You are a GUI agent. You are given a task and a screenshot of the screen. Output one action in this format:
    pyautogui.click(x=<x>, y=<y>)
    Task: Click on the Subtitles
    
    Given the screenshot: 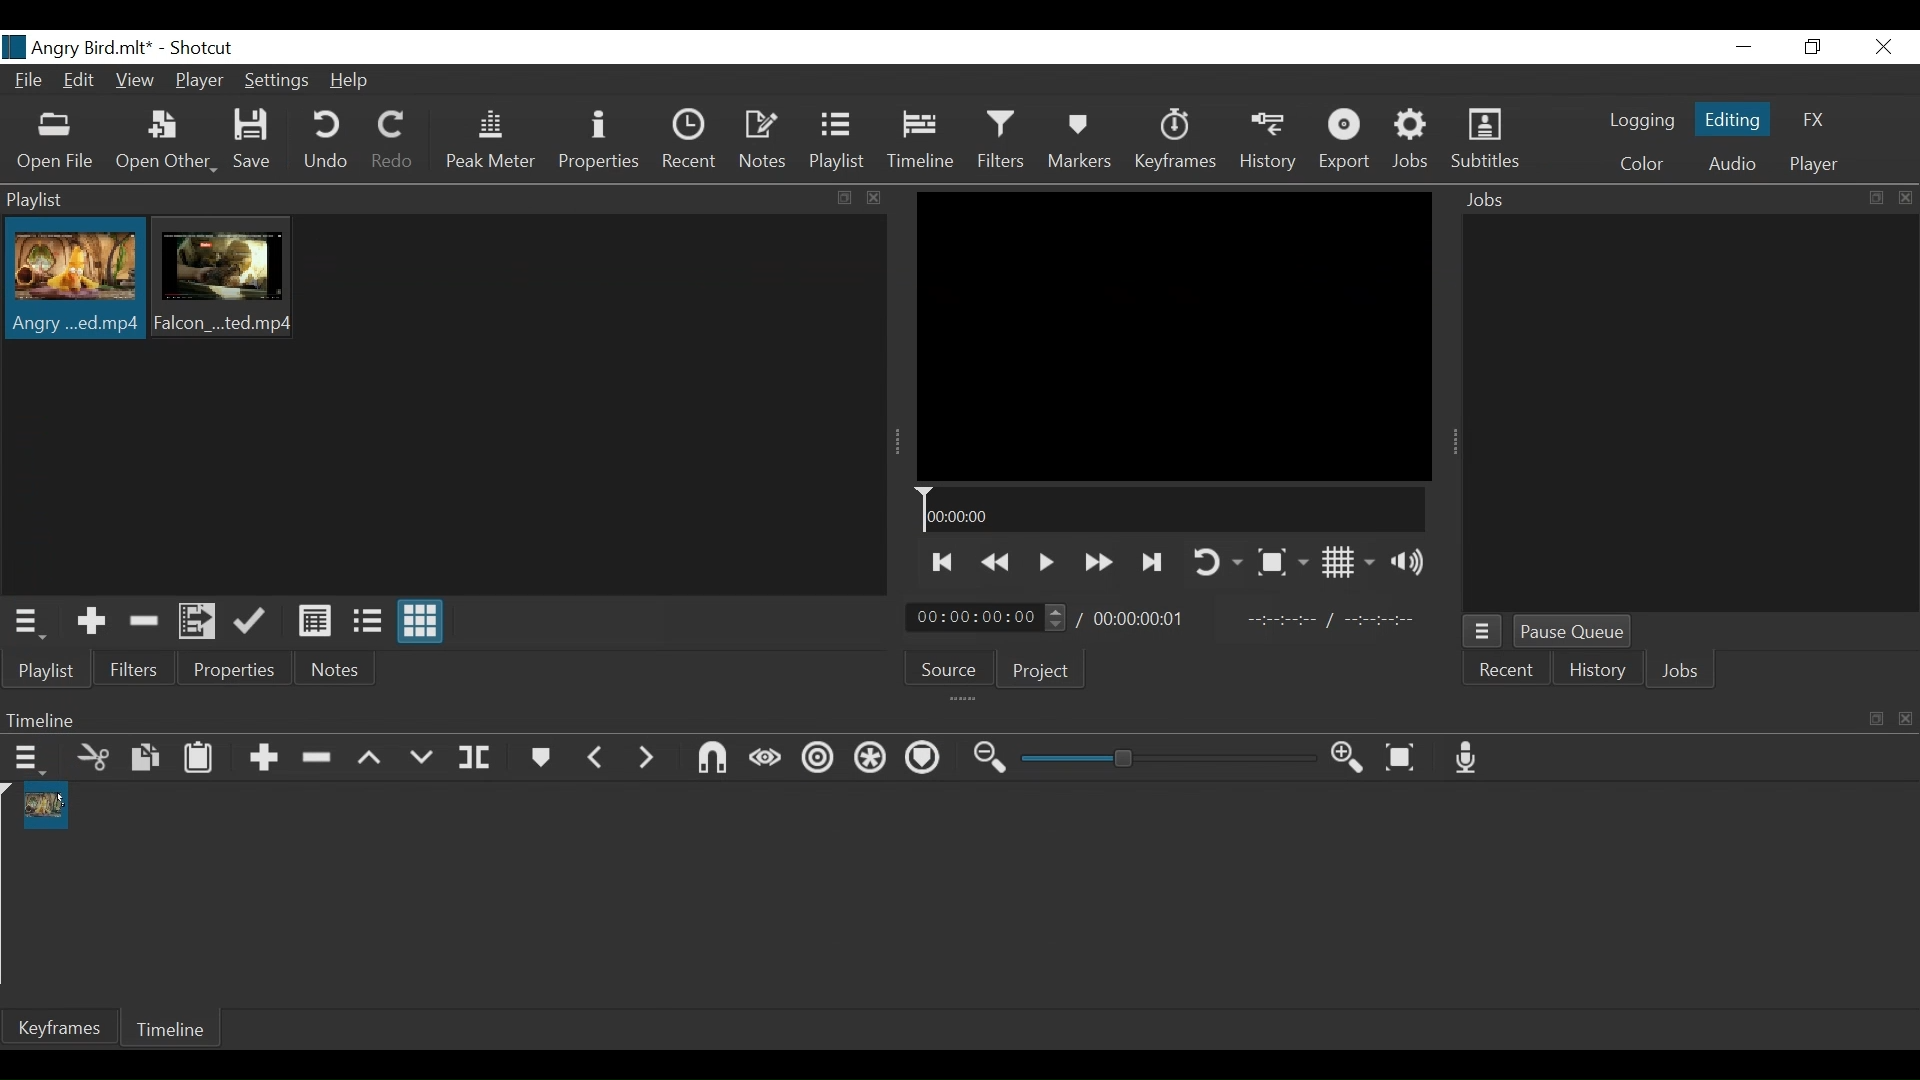 What is the action you would take?
    pyautogui.click(x=1489, y=141)
    